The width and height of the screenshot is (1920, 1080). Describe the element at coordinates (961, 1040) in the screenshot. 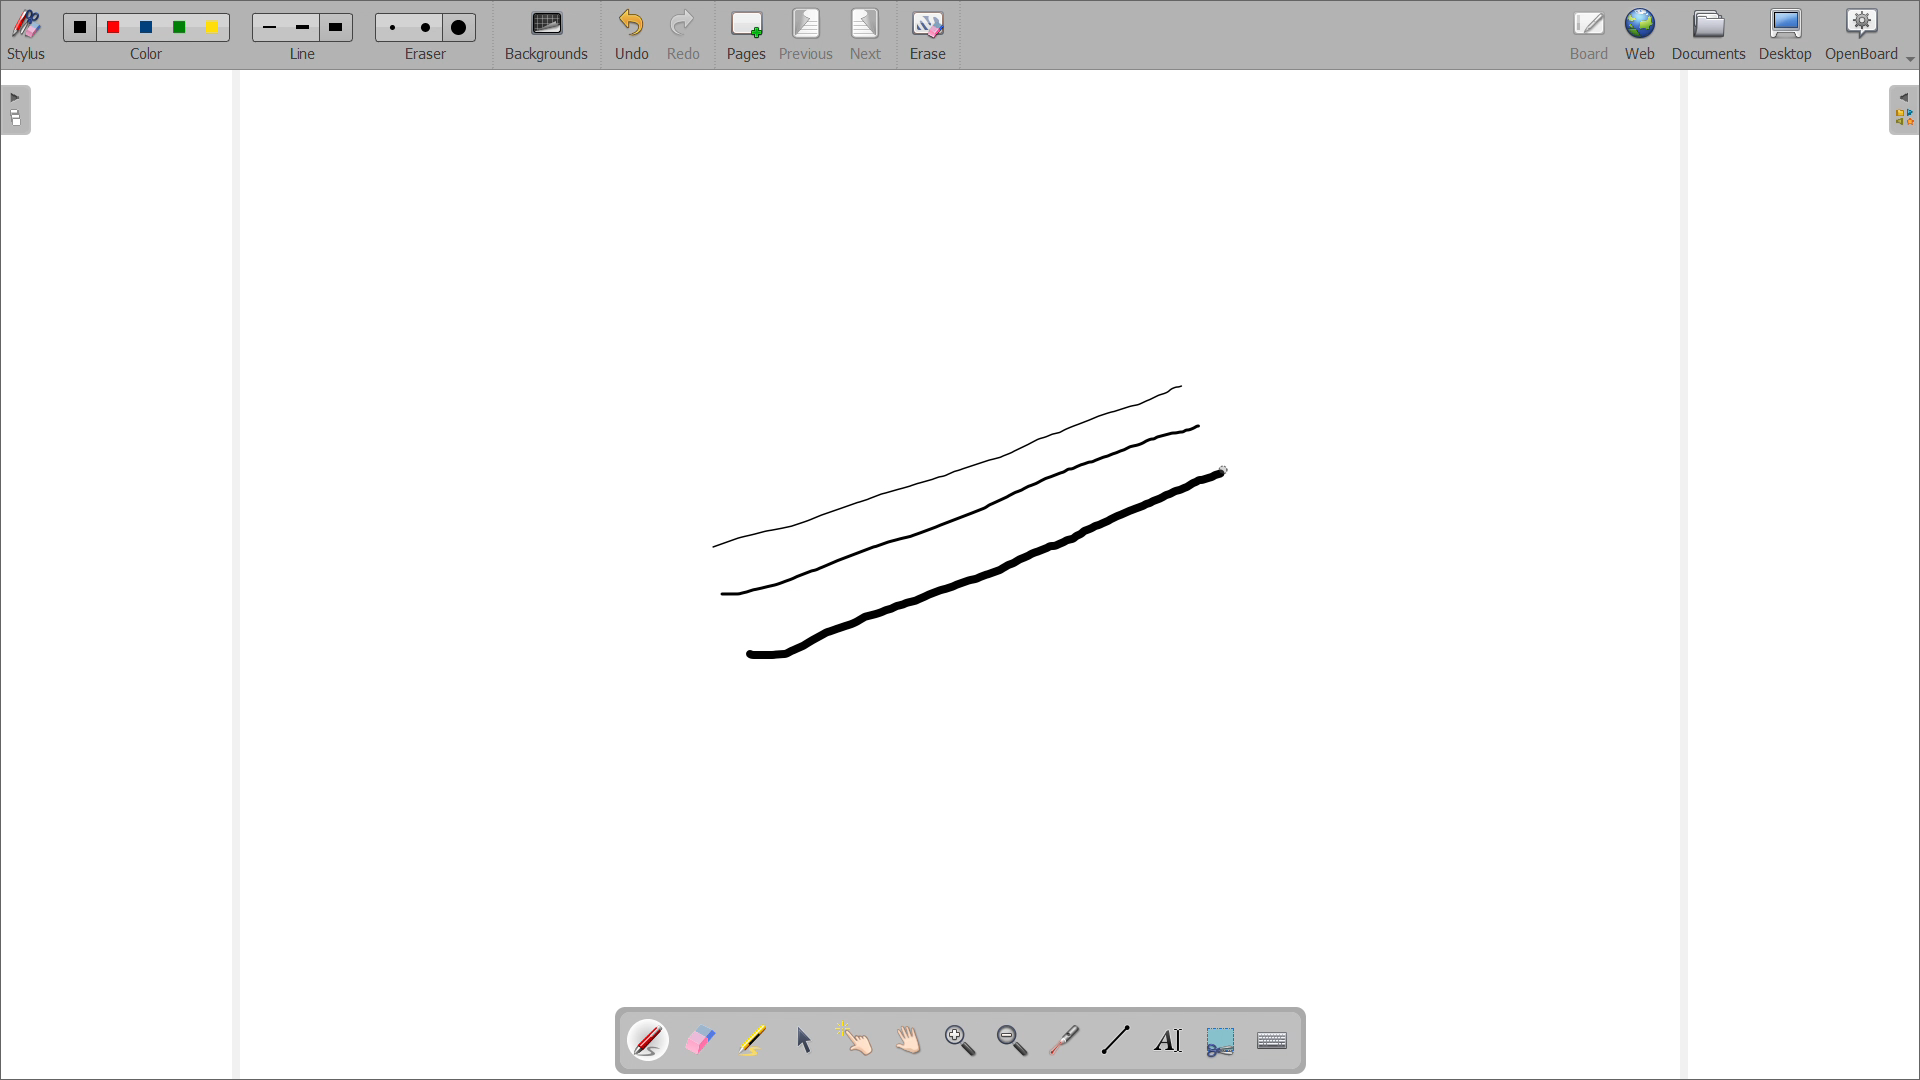

I see `zoom in` at that location.